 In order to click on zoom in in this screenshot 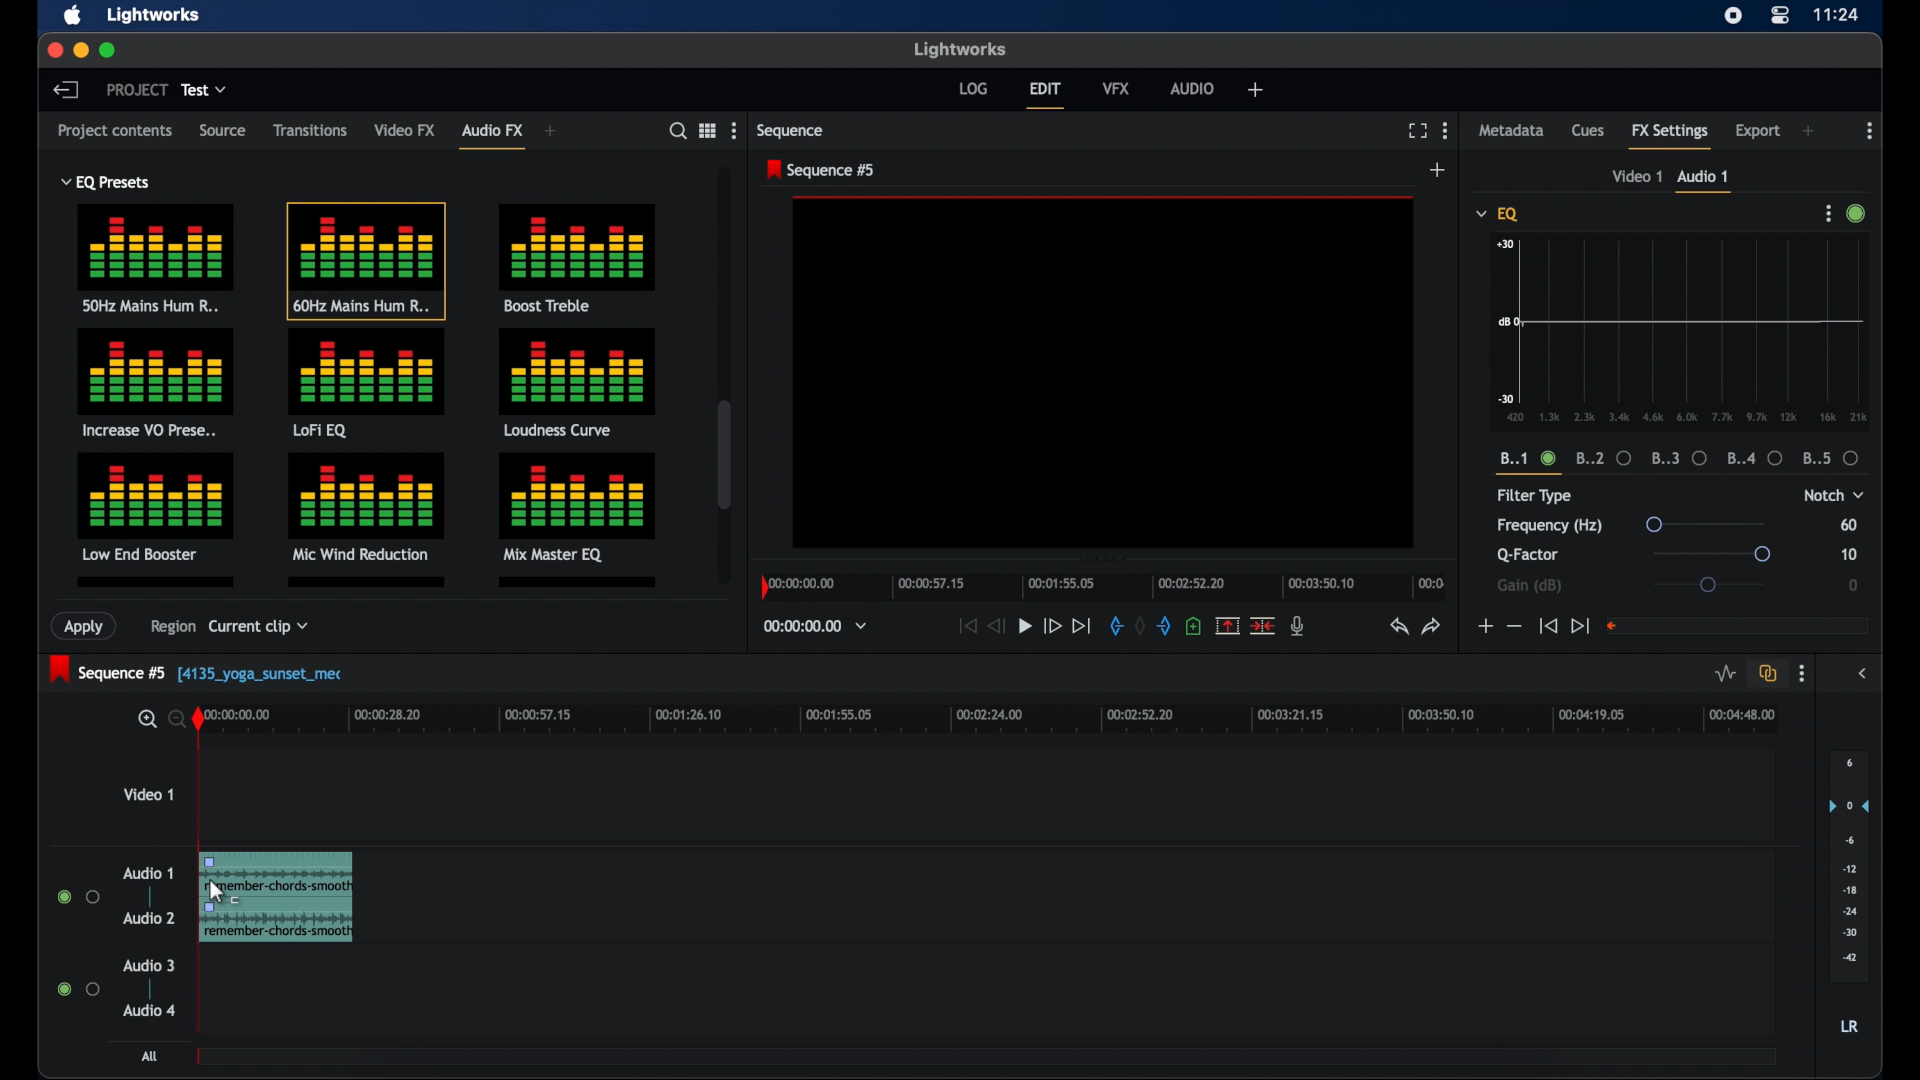, I will do `click(144, 719)`.